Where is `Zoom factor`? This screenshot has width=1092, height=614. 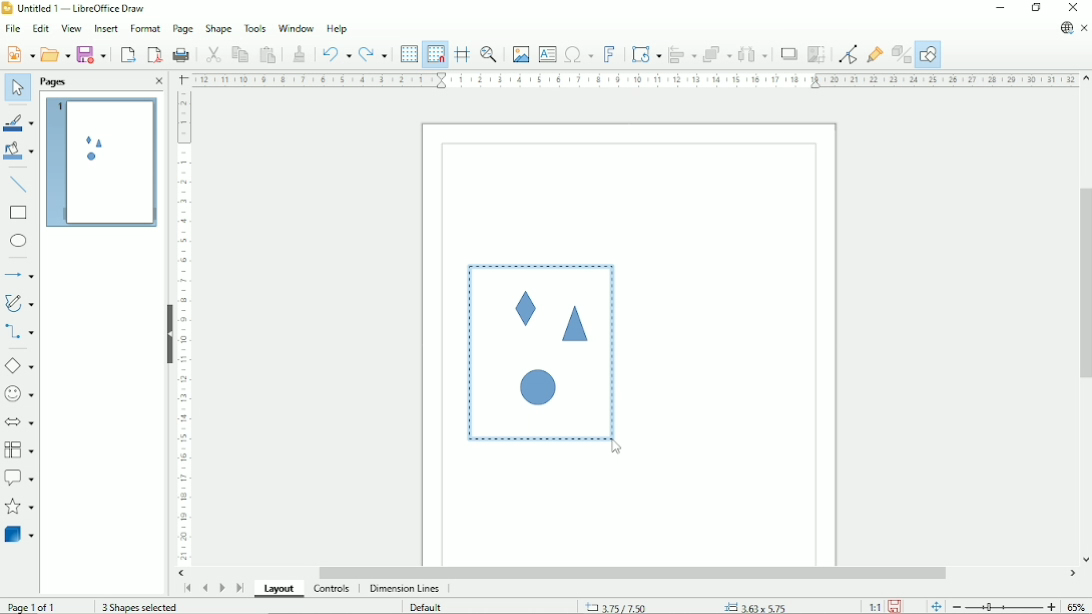 Zoom factor is located at coordinates (1077, 605).